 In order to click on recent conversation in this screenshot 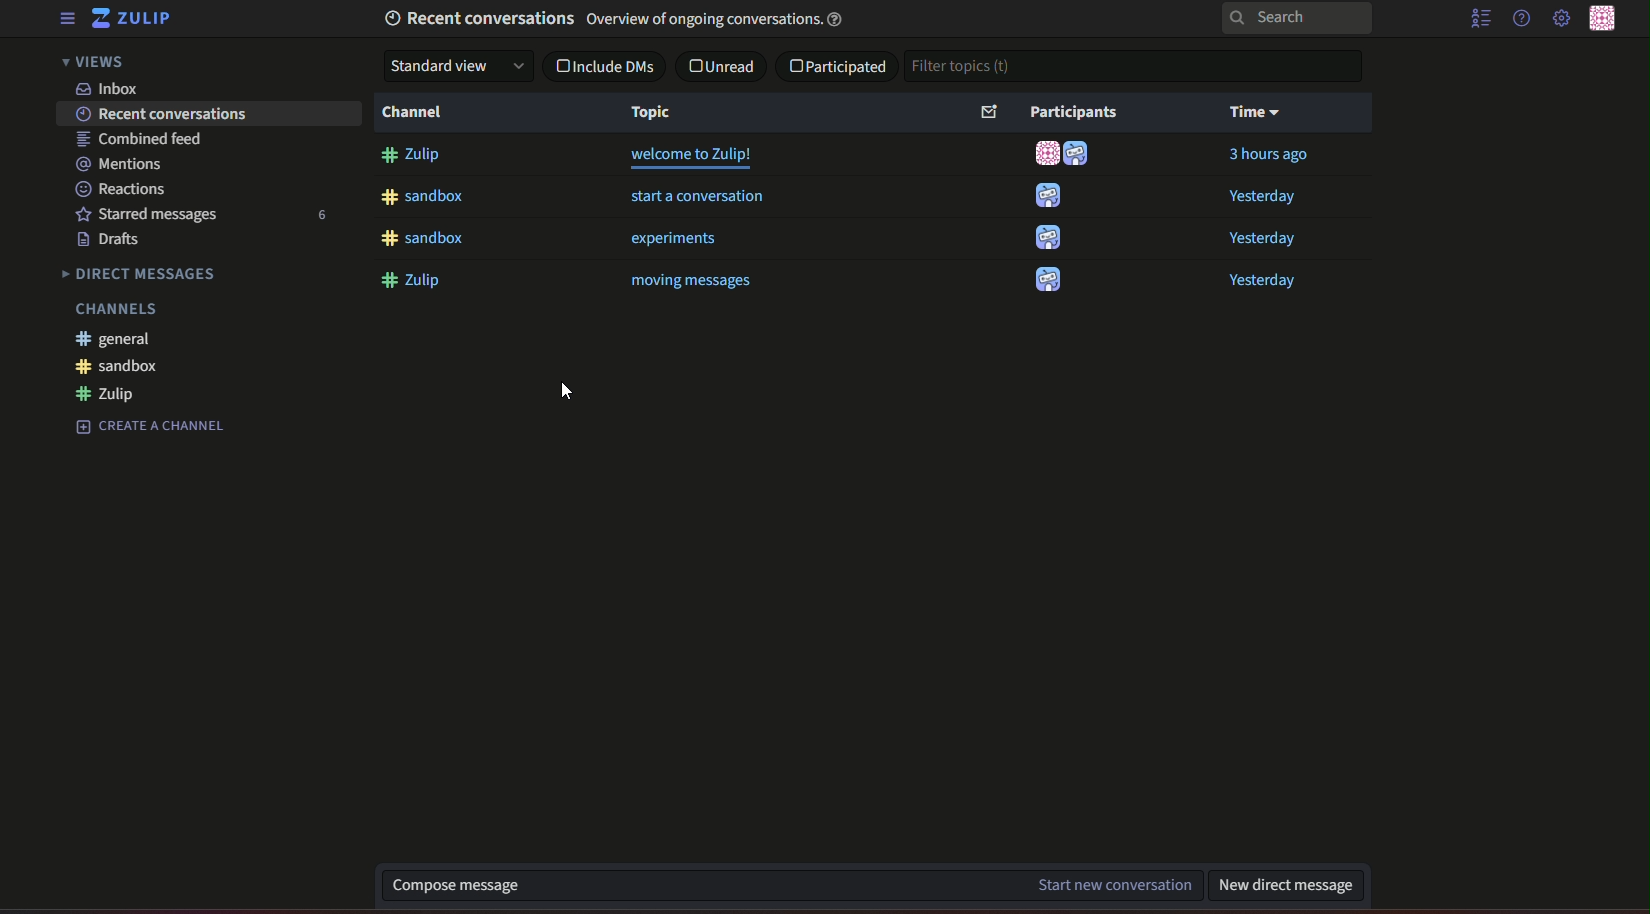, I will do `click(158, 115)`.